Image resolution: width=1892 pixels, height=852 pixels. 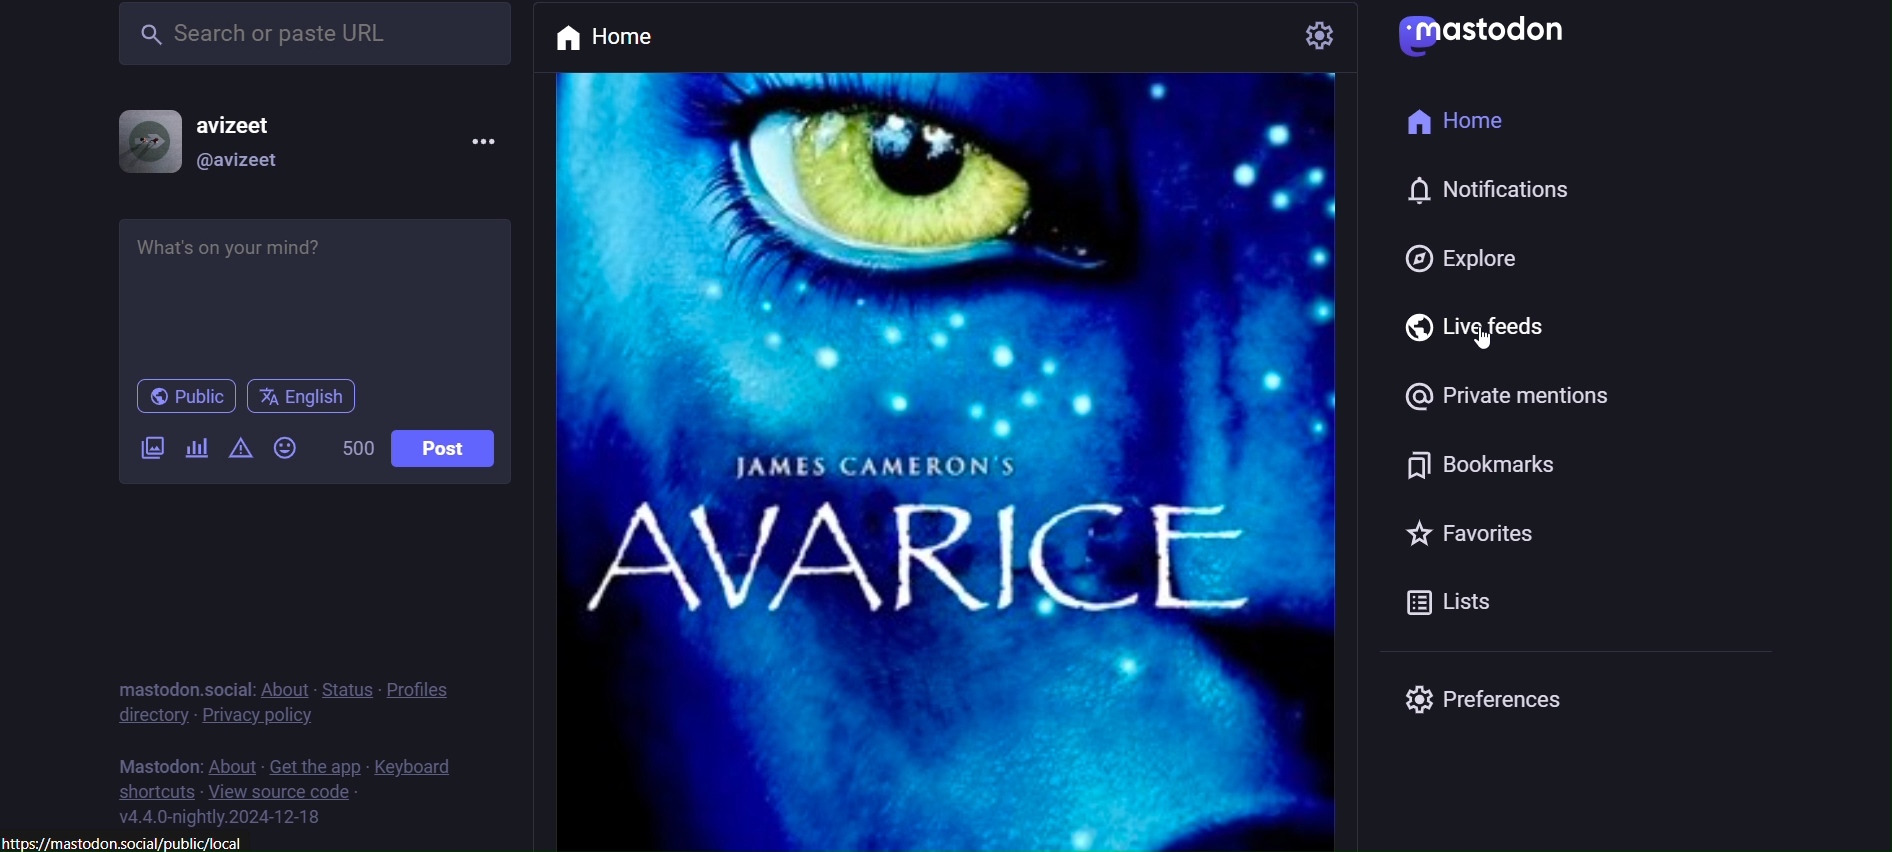 I want to click on notification, so click(x=1482, y=190).